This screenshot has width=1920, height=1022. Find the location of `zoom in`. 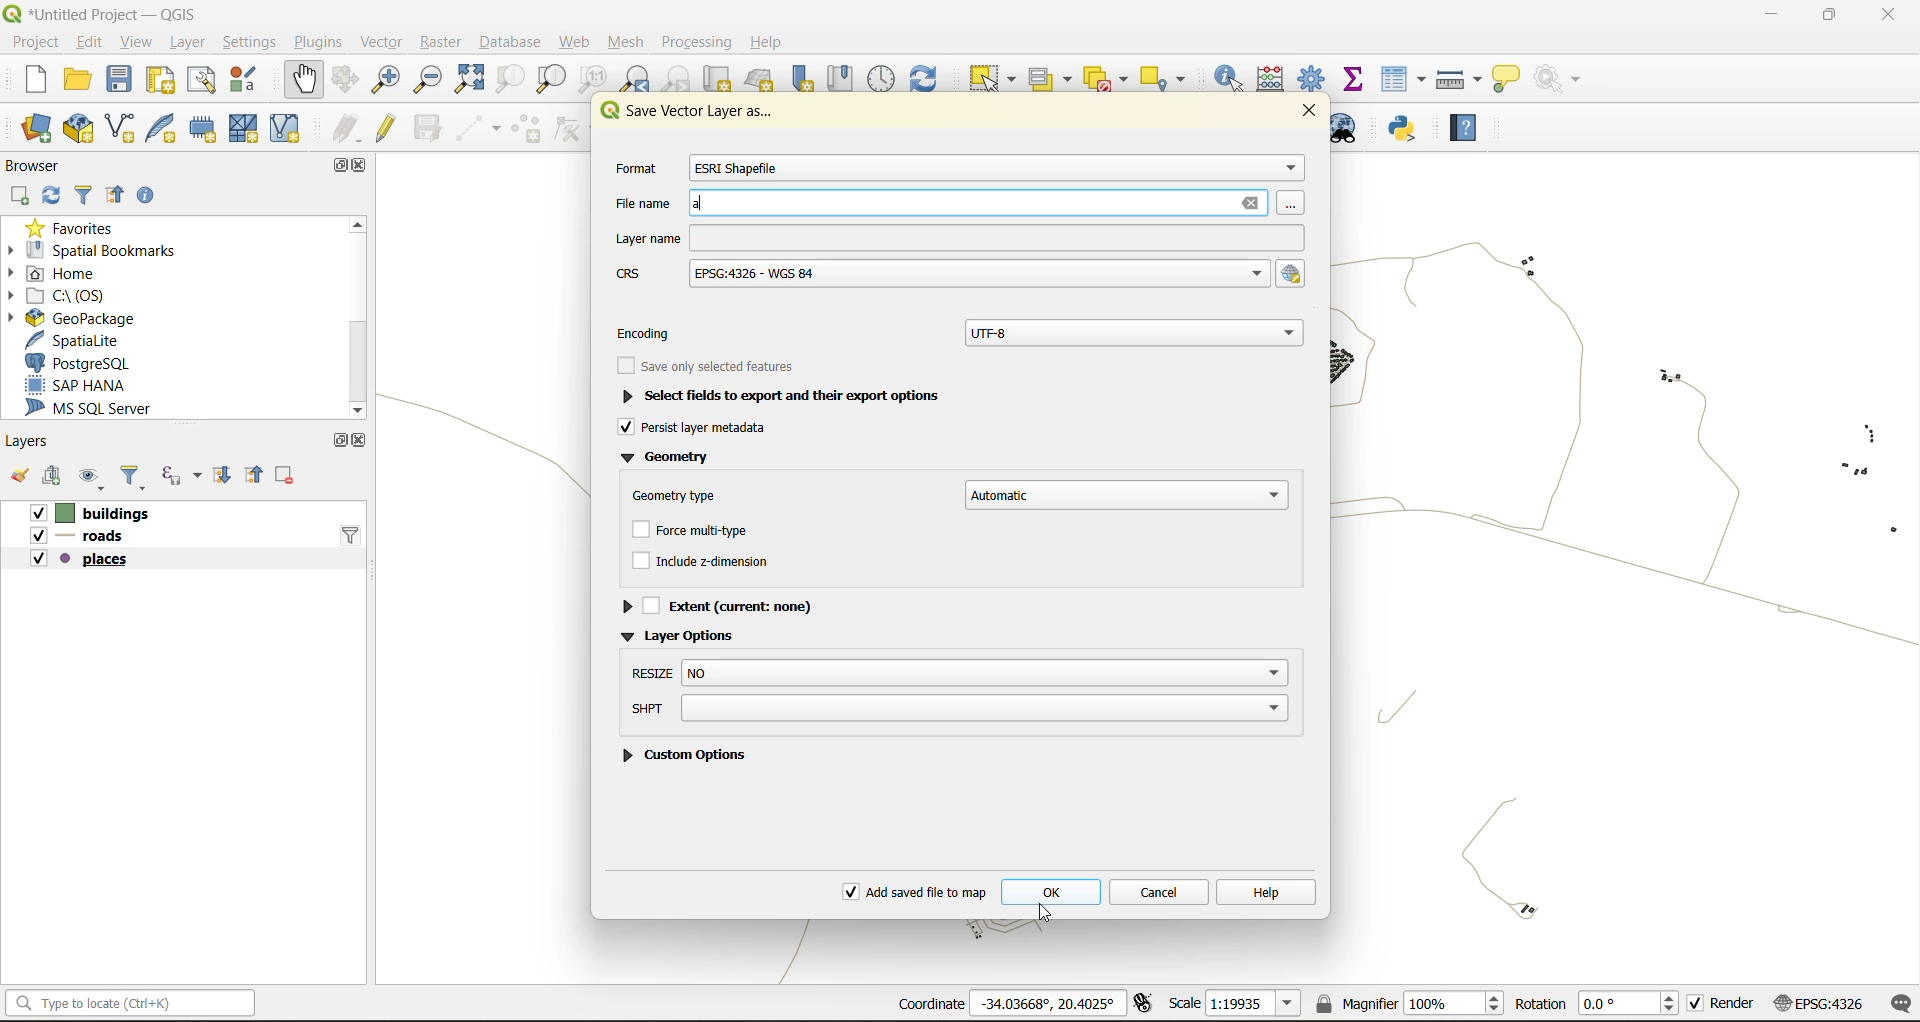

zoom in is located at coordinates (390, 80).